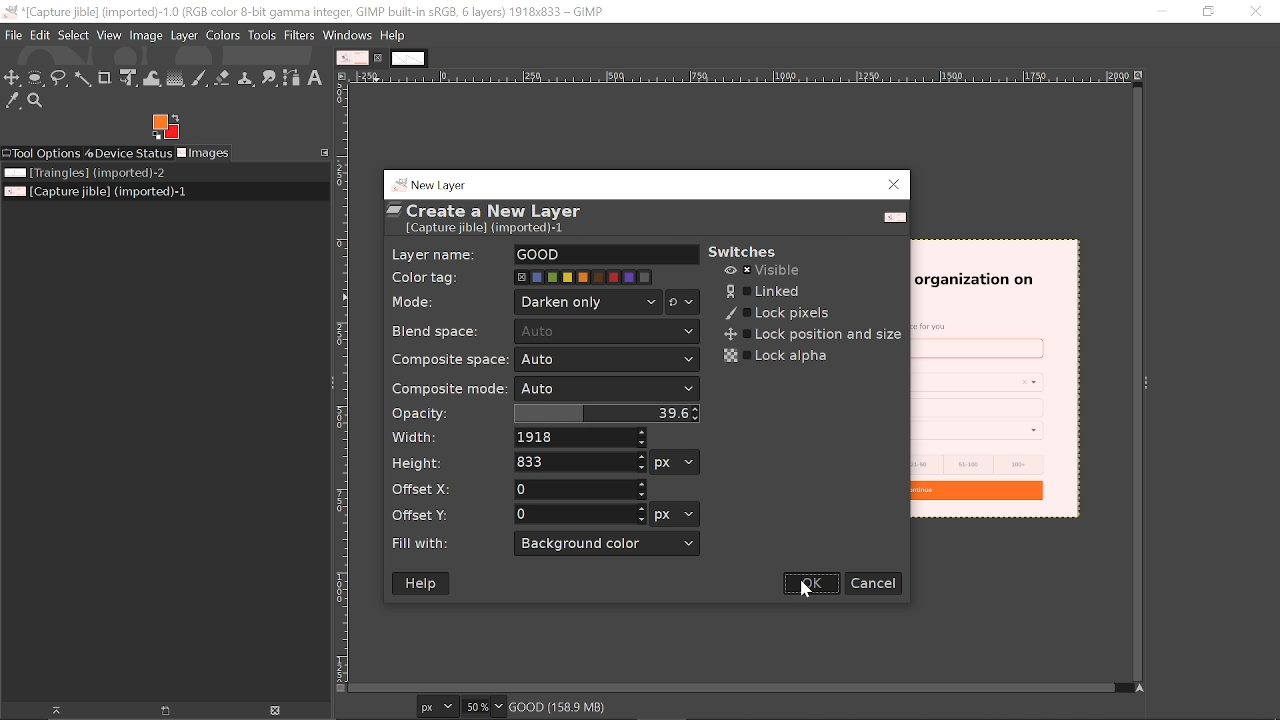 The height and width of the screenshot is (720, 1280). Describe the element at coordinates (108, 173) in the screenshot. I see `Image file titled "Triangles"` at that location.